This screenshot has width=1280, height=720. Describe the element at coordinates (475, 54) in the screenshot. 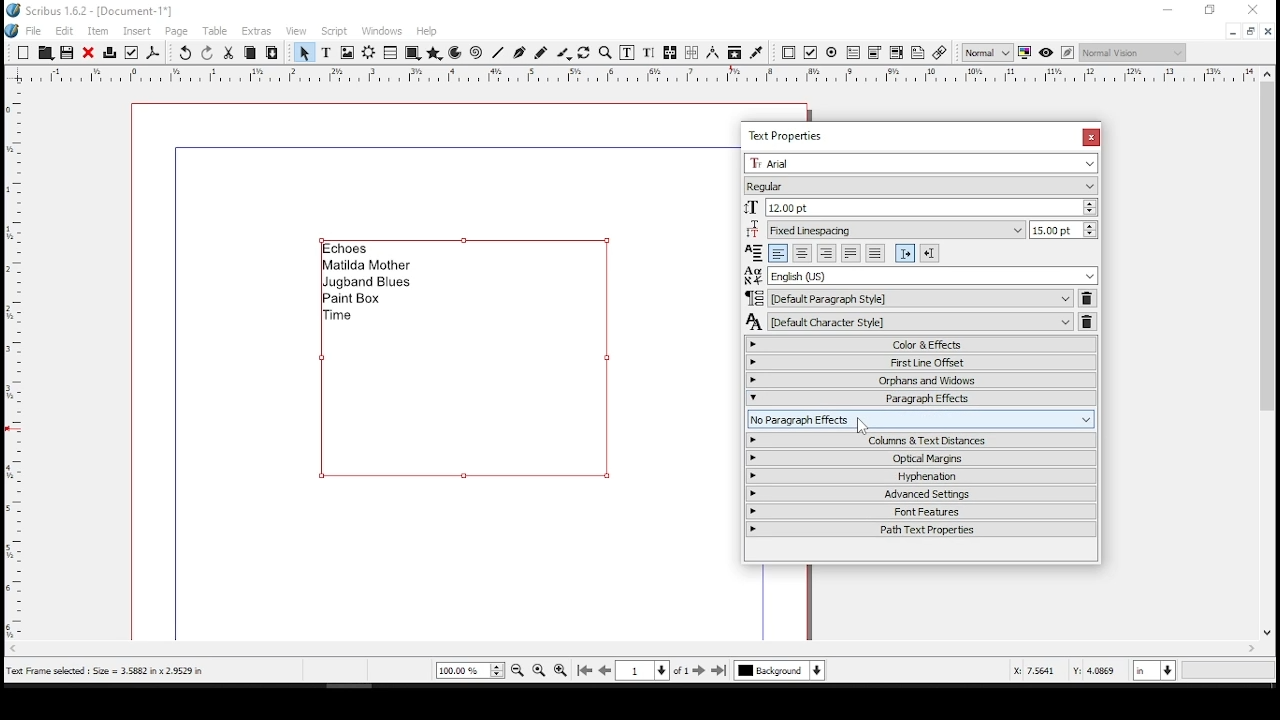

I see `spiral` at that location.